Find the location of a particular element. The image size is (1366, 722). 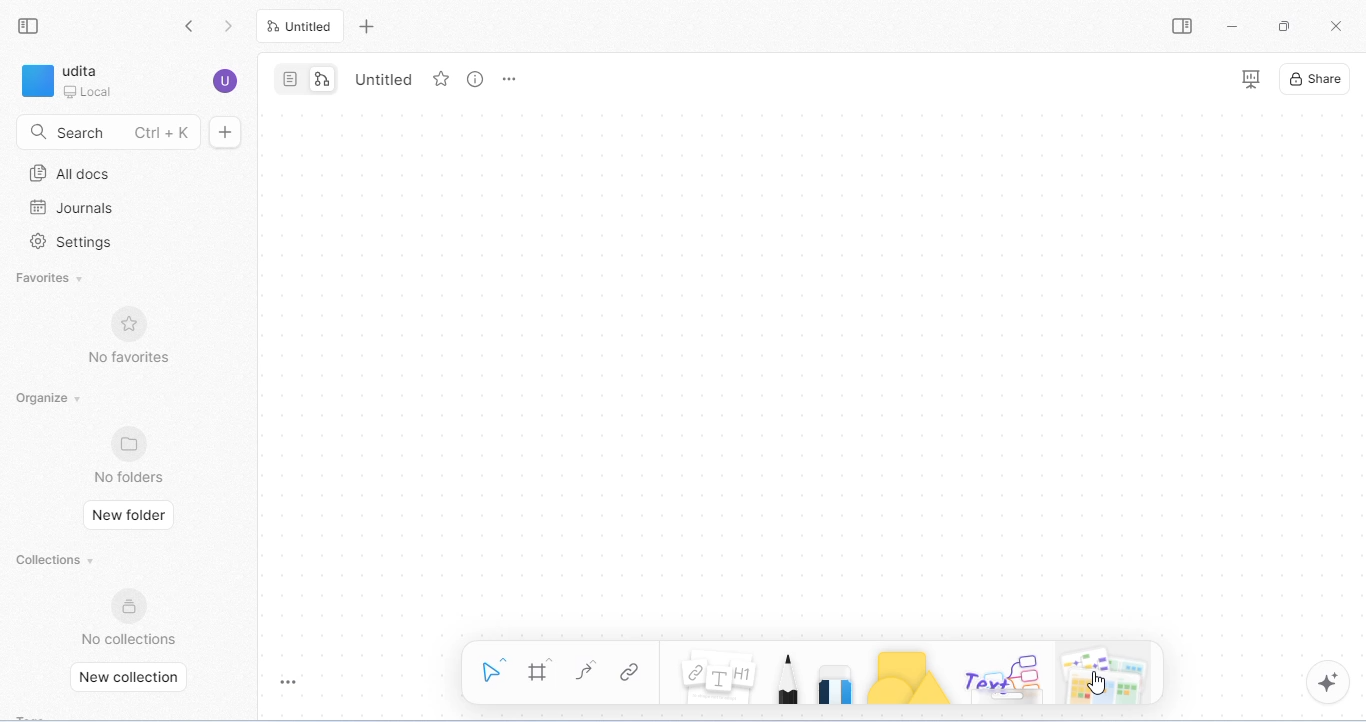

favorites is located at coordinates (51, 280).